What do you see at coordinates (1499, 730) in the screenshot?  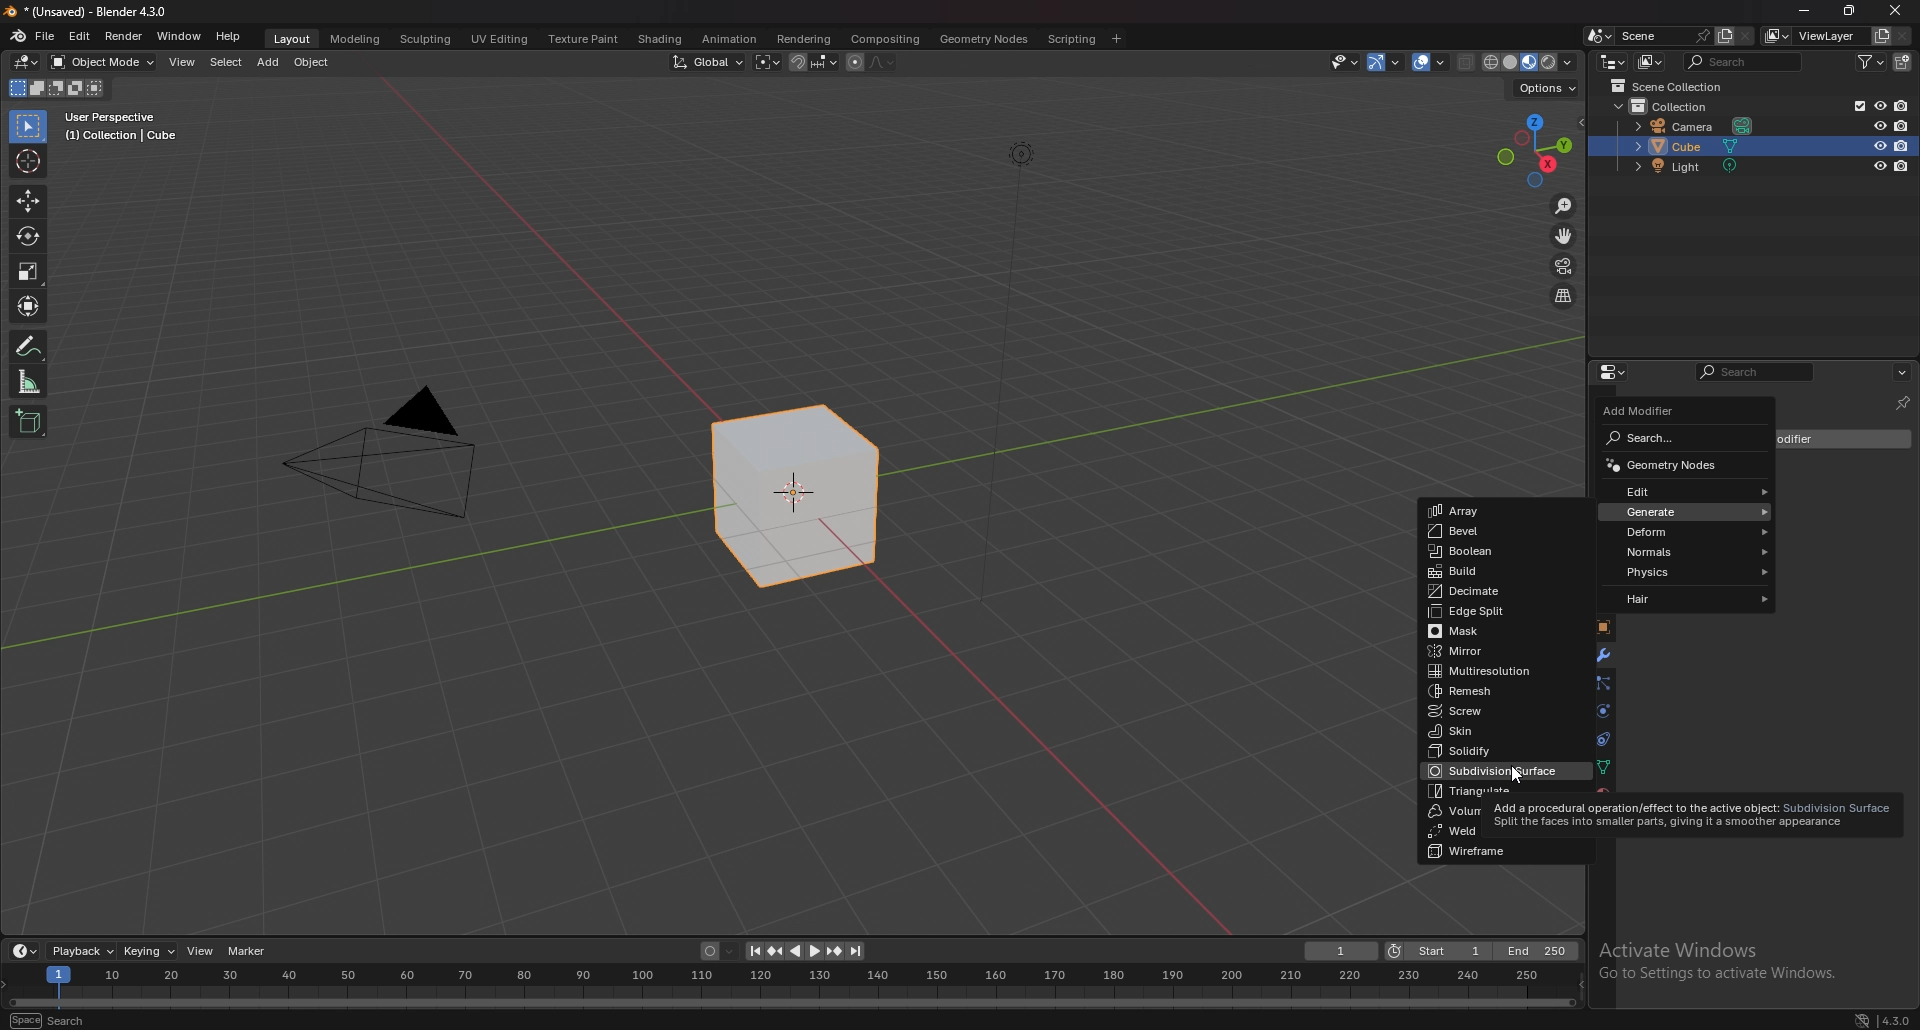 I see `skin` at bounding box center [1499, 730].